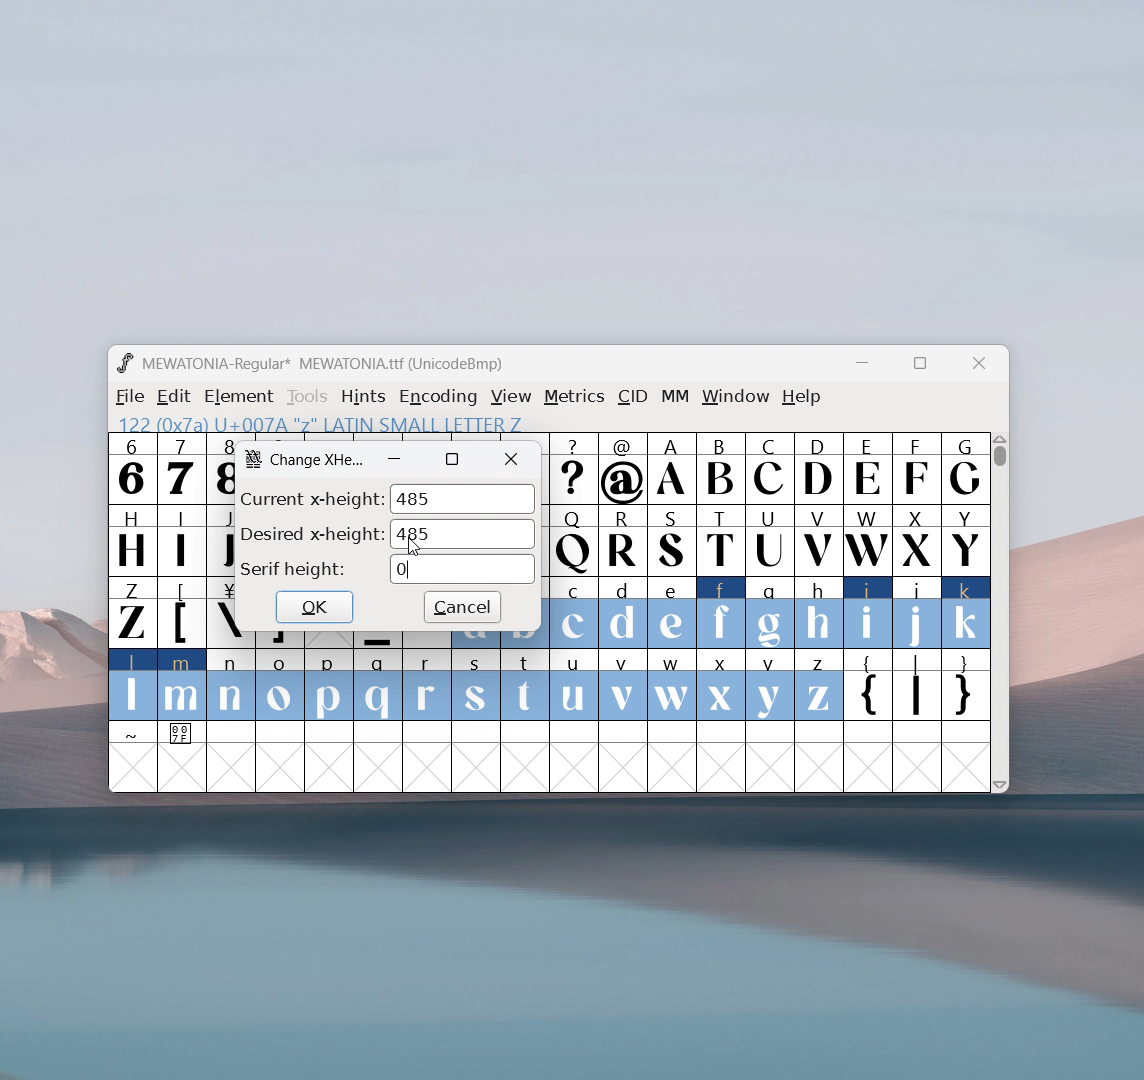 The image size is (1144, 1080). I want to click on |, so click(917, 687).